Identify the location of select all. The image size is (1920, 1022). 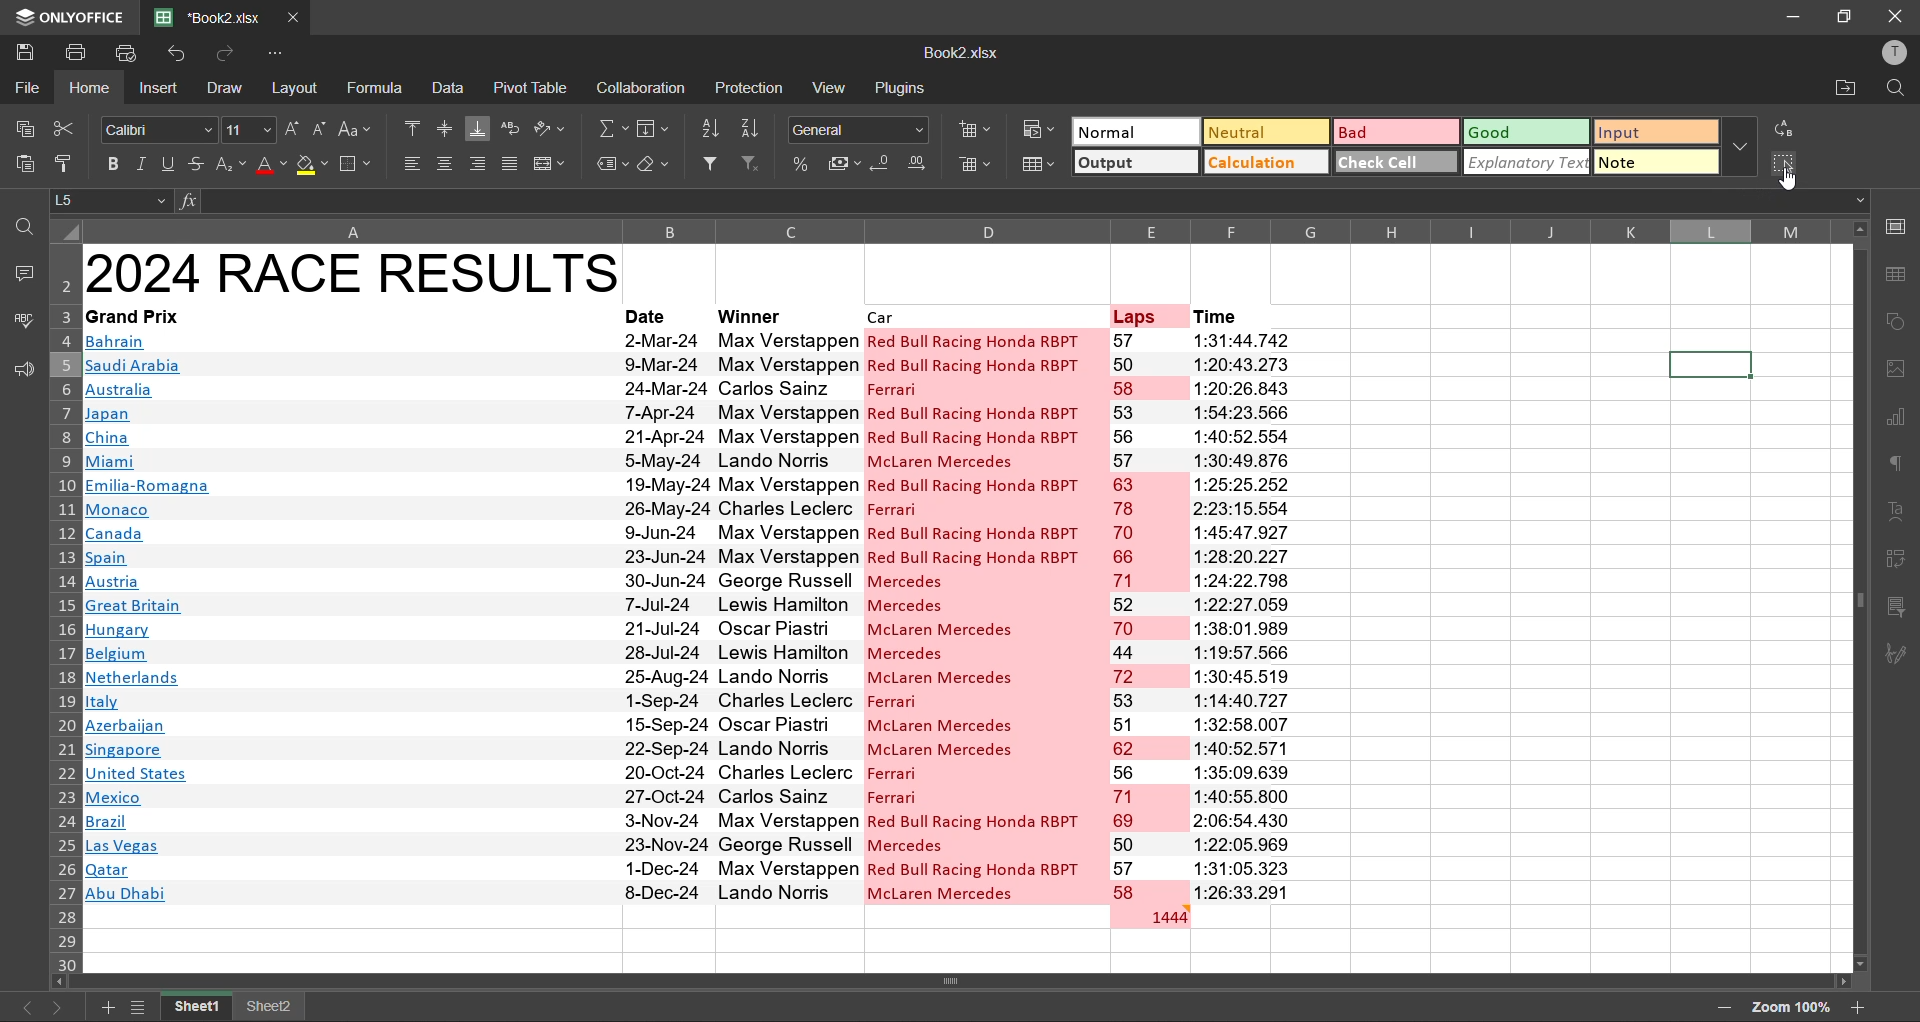
(1786, 164).